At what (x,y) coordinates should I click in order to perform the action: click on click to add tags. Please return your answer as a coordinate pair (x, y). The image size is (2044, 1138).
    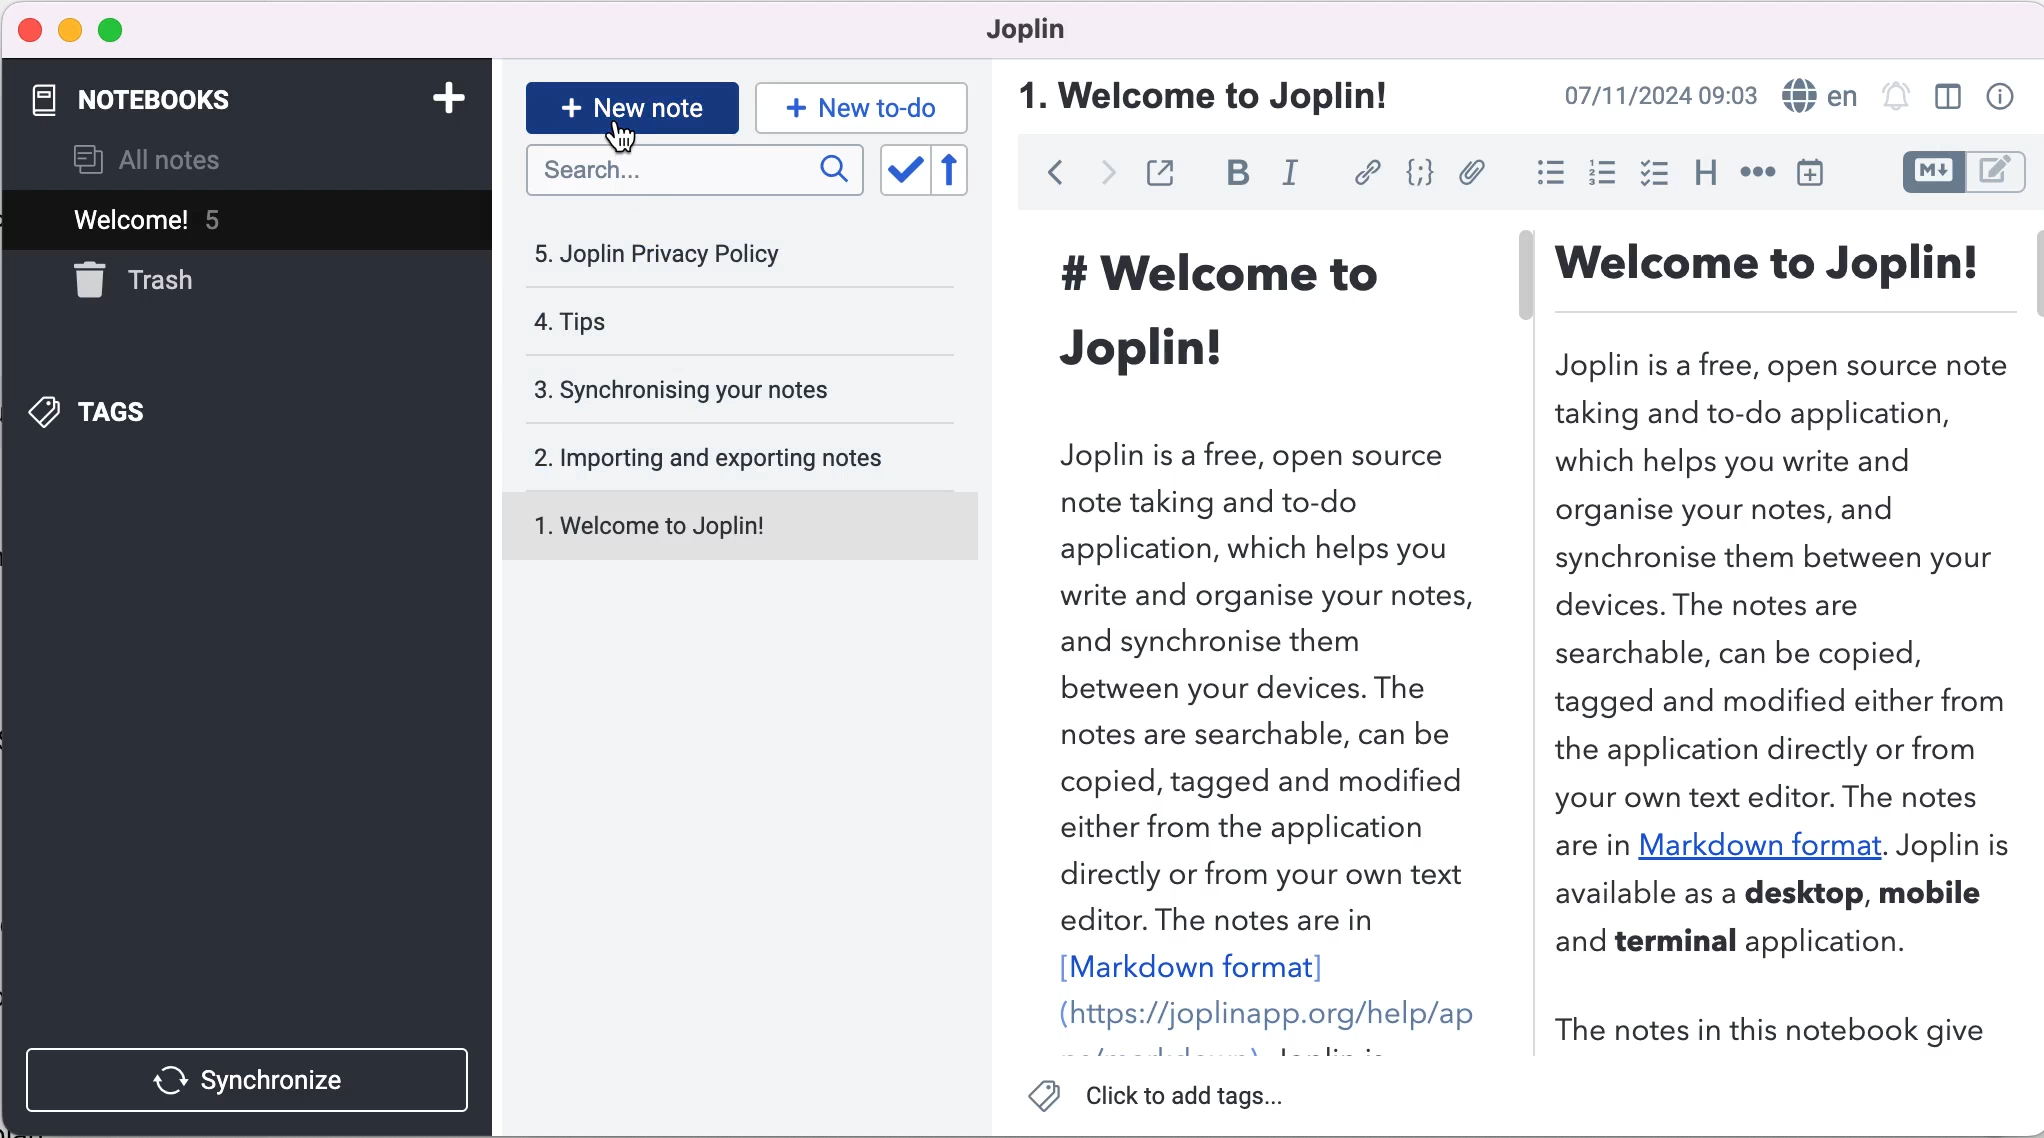
    Looking at the image, I should click on (1159, 1100).